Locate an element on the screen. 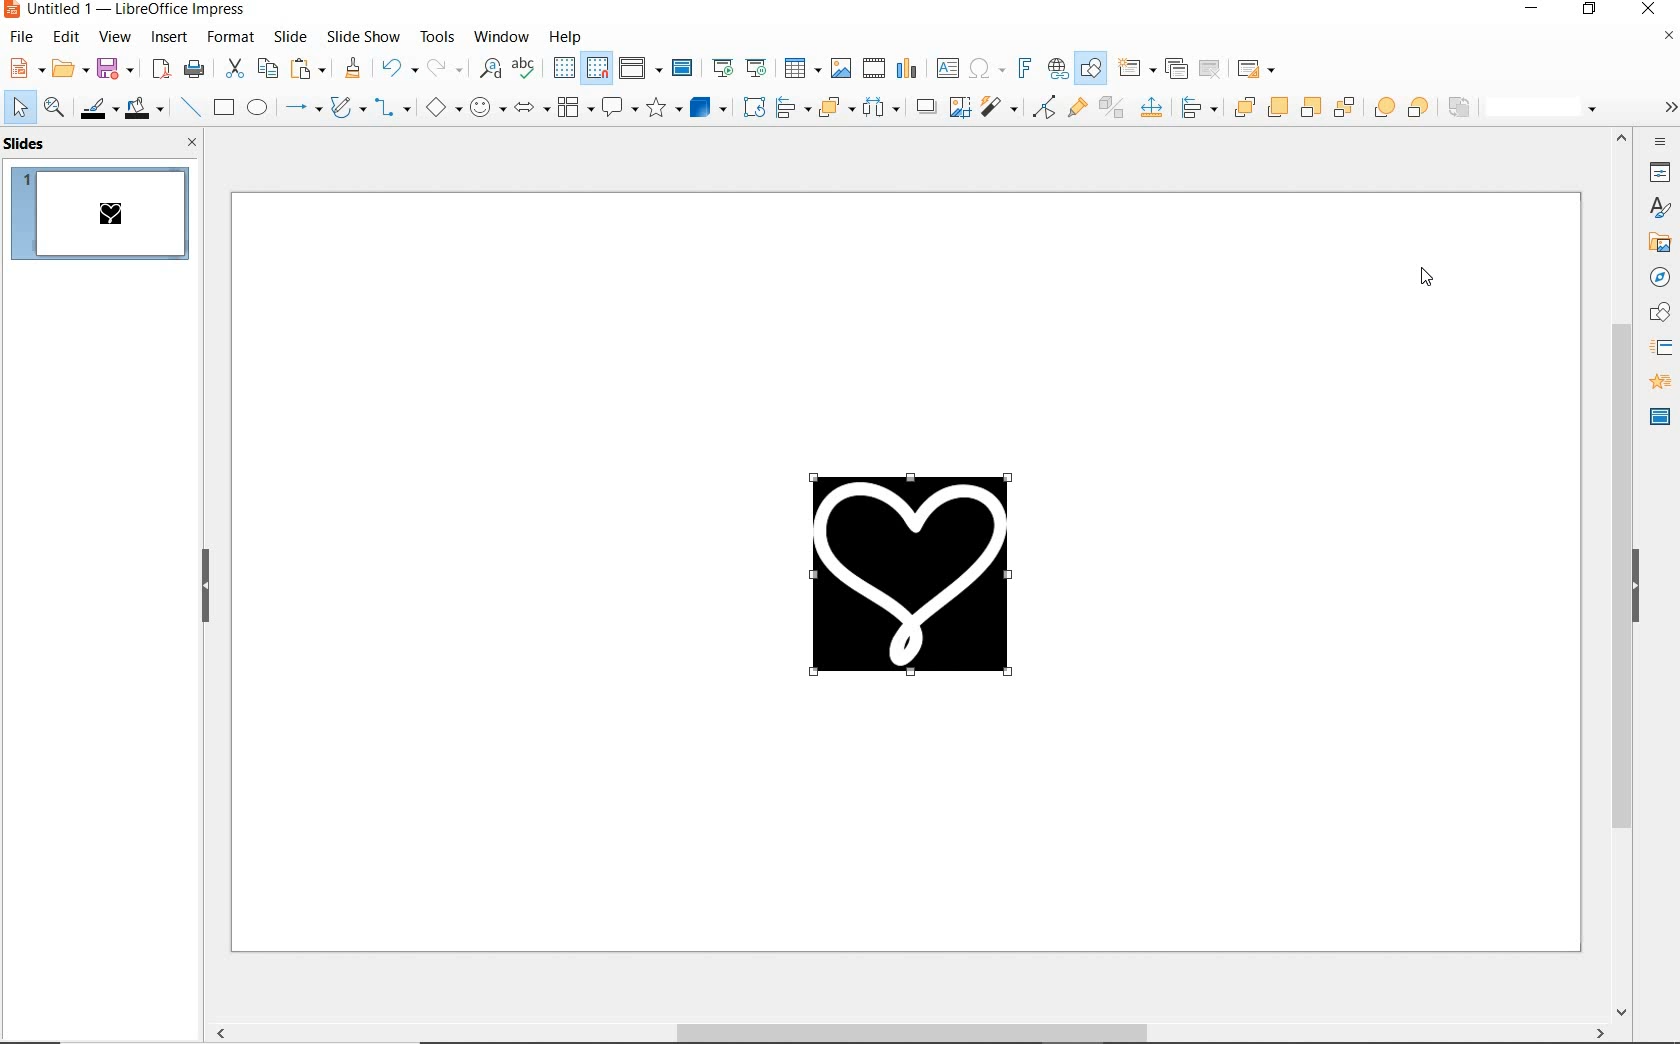  copy is located at coordinates (266, 69).